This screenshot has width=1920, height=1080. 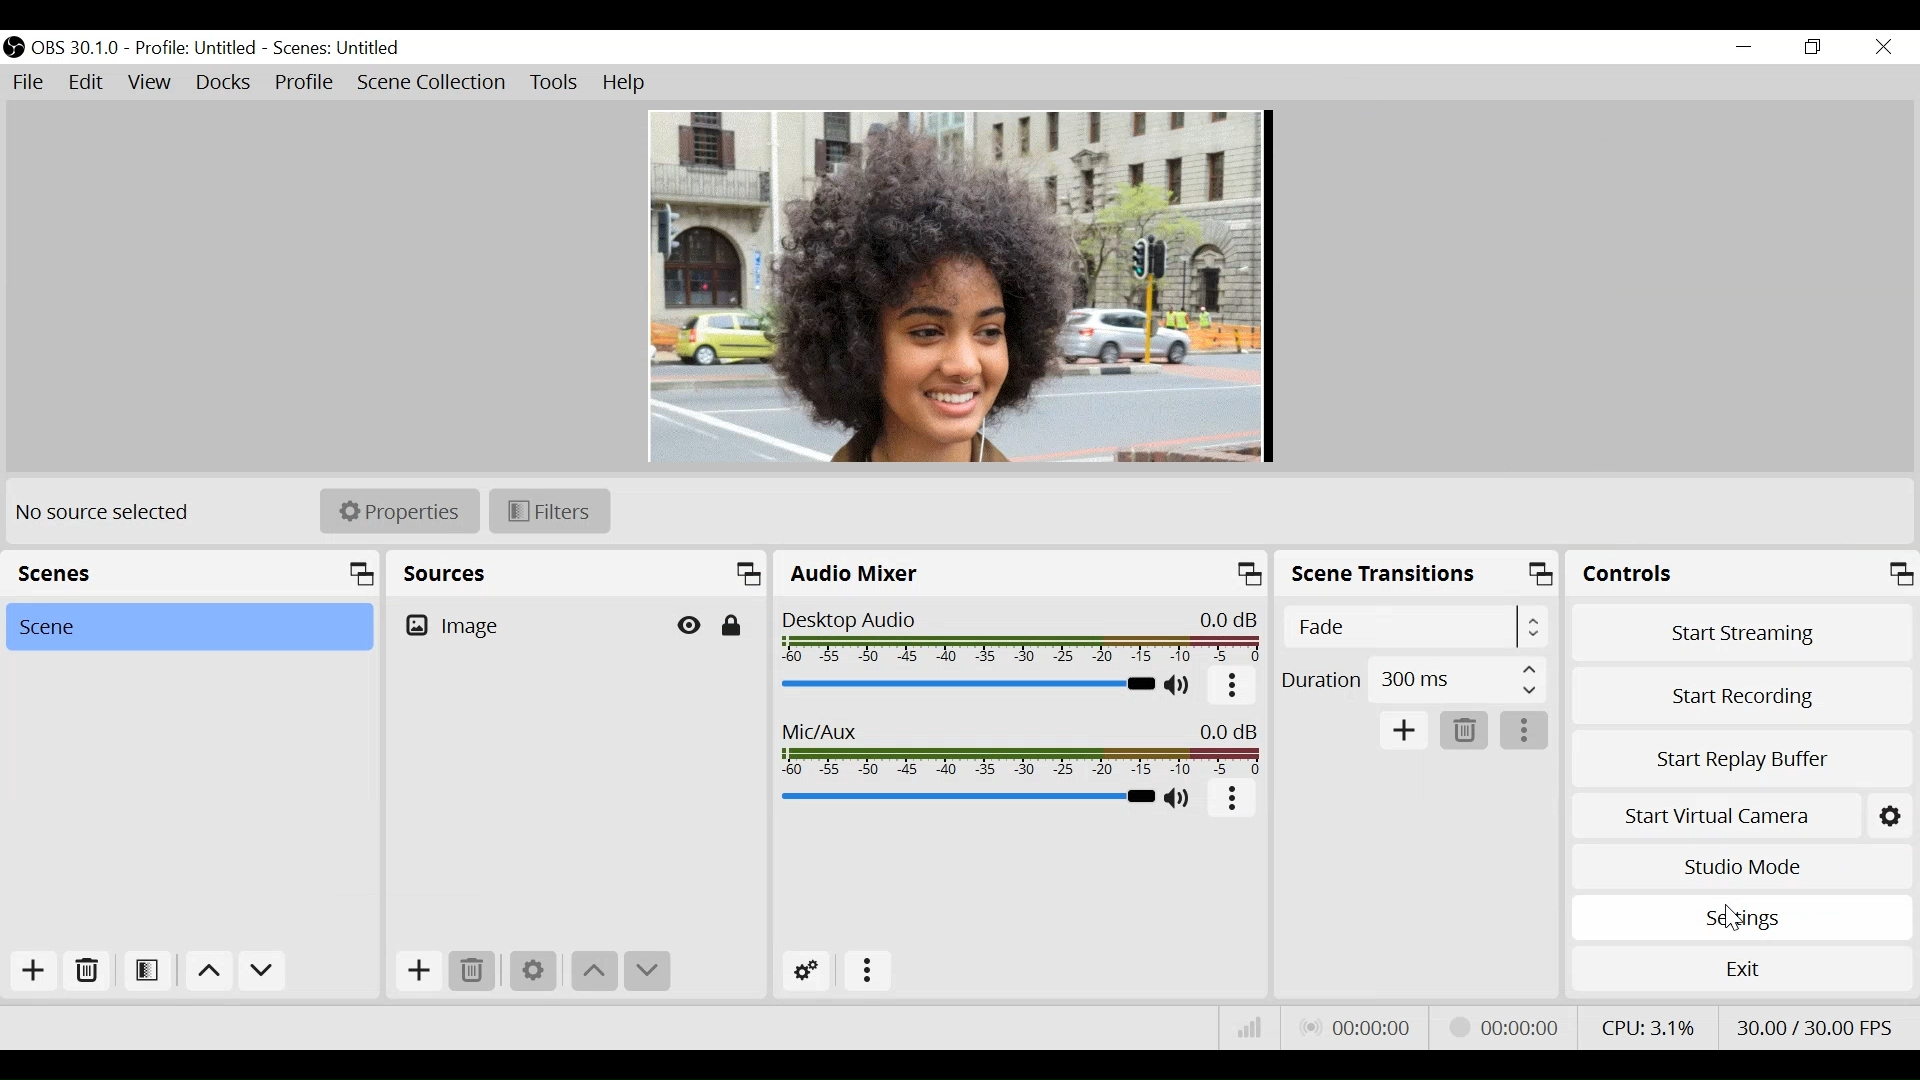 What do you see at coordinates (962, 287) in the screenshot?
I see `Preview` at bounding box center [962, 287].